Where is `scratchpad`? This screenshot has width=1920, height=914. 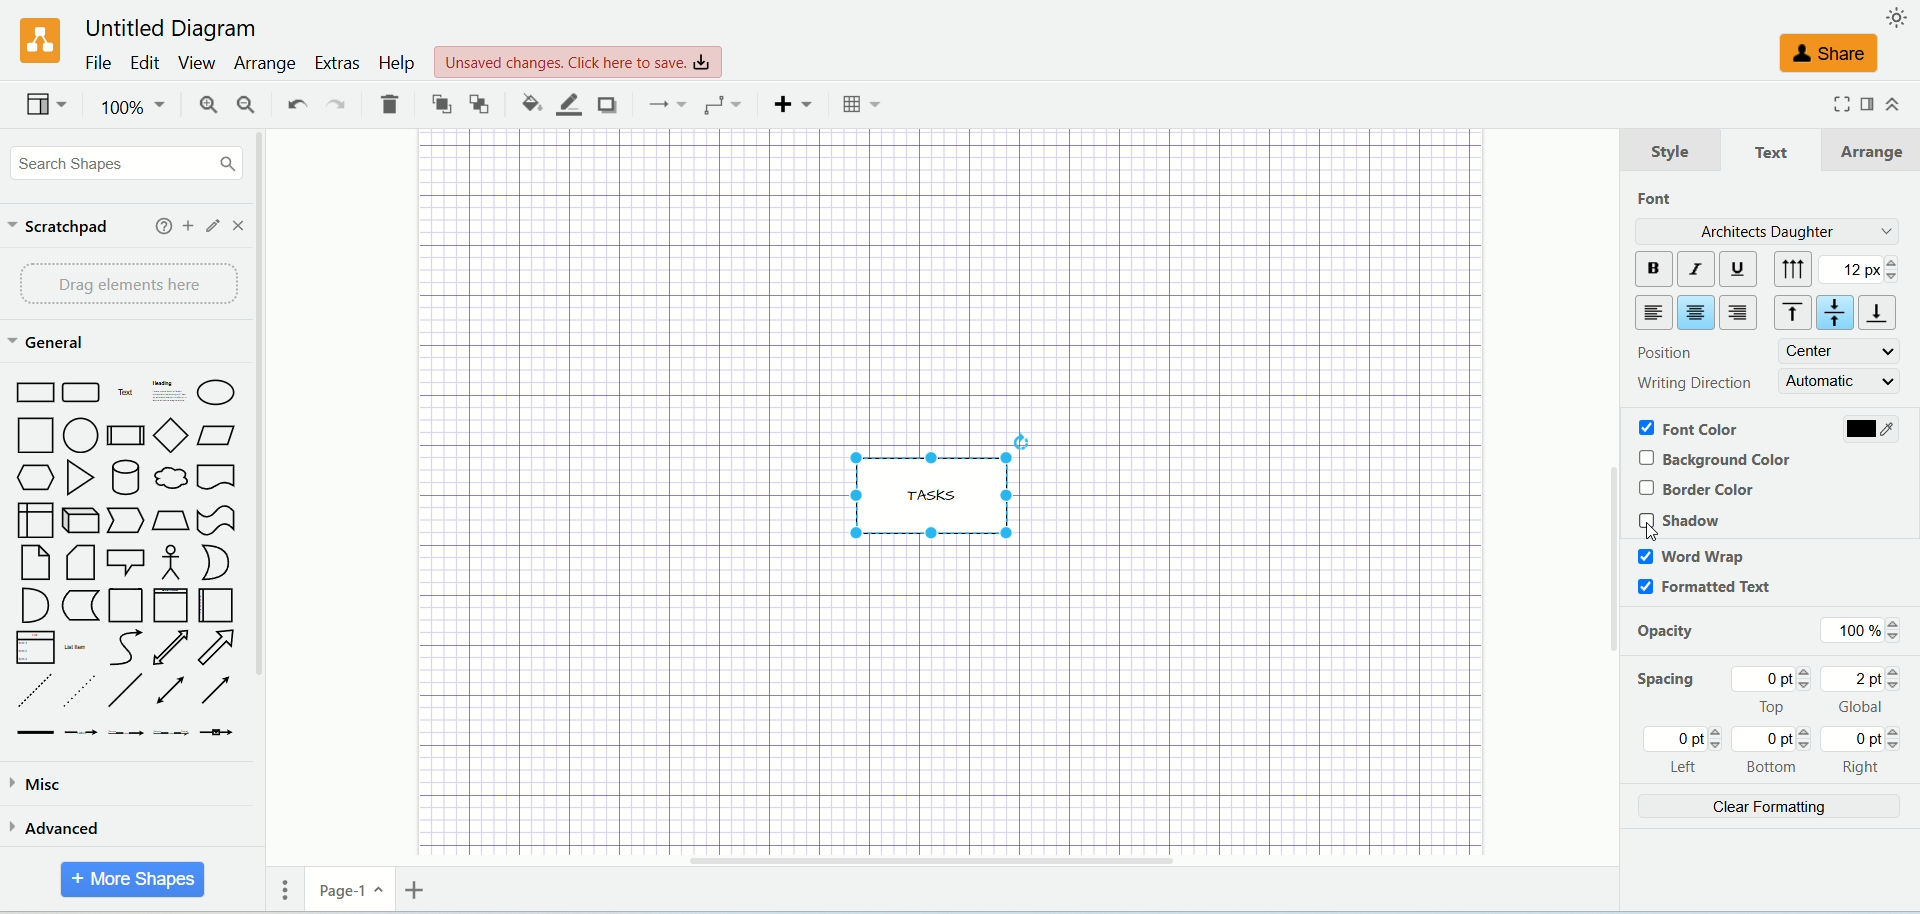 scratchpad is located at coordinates (61, 228).